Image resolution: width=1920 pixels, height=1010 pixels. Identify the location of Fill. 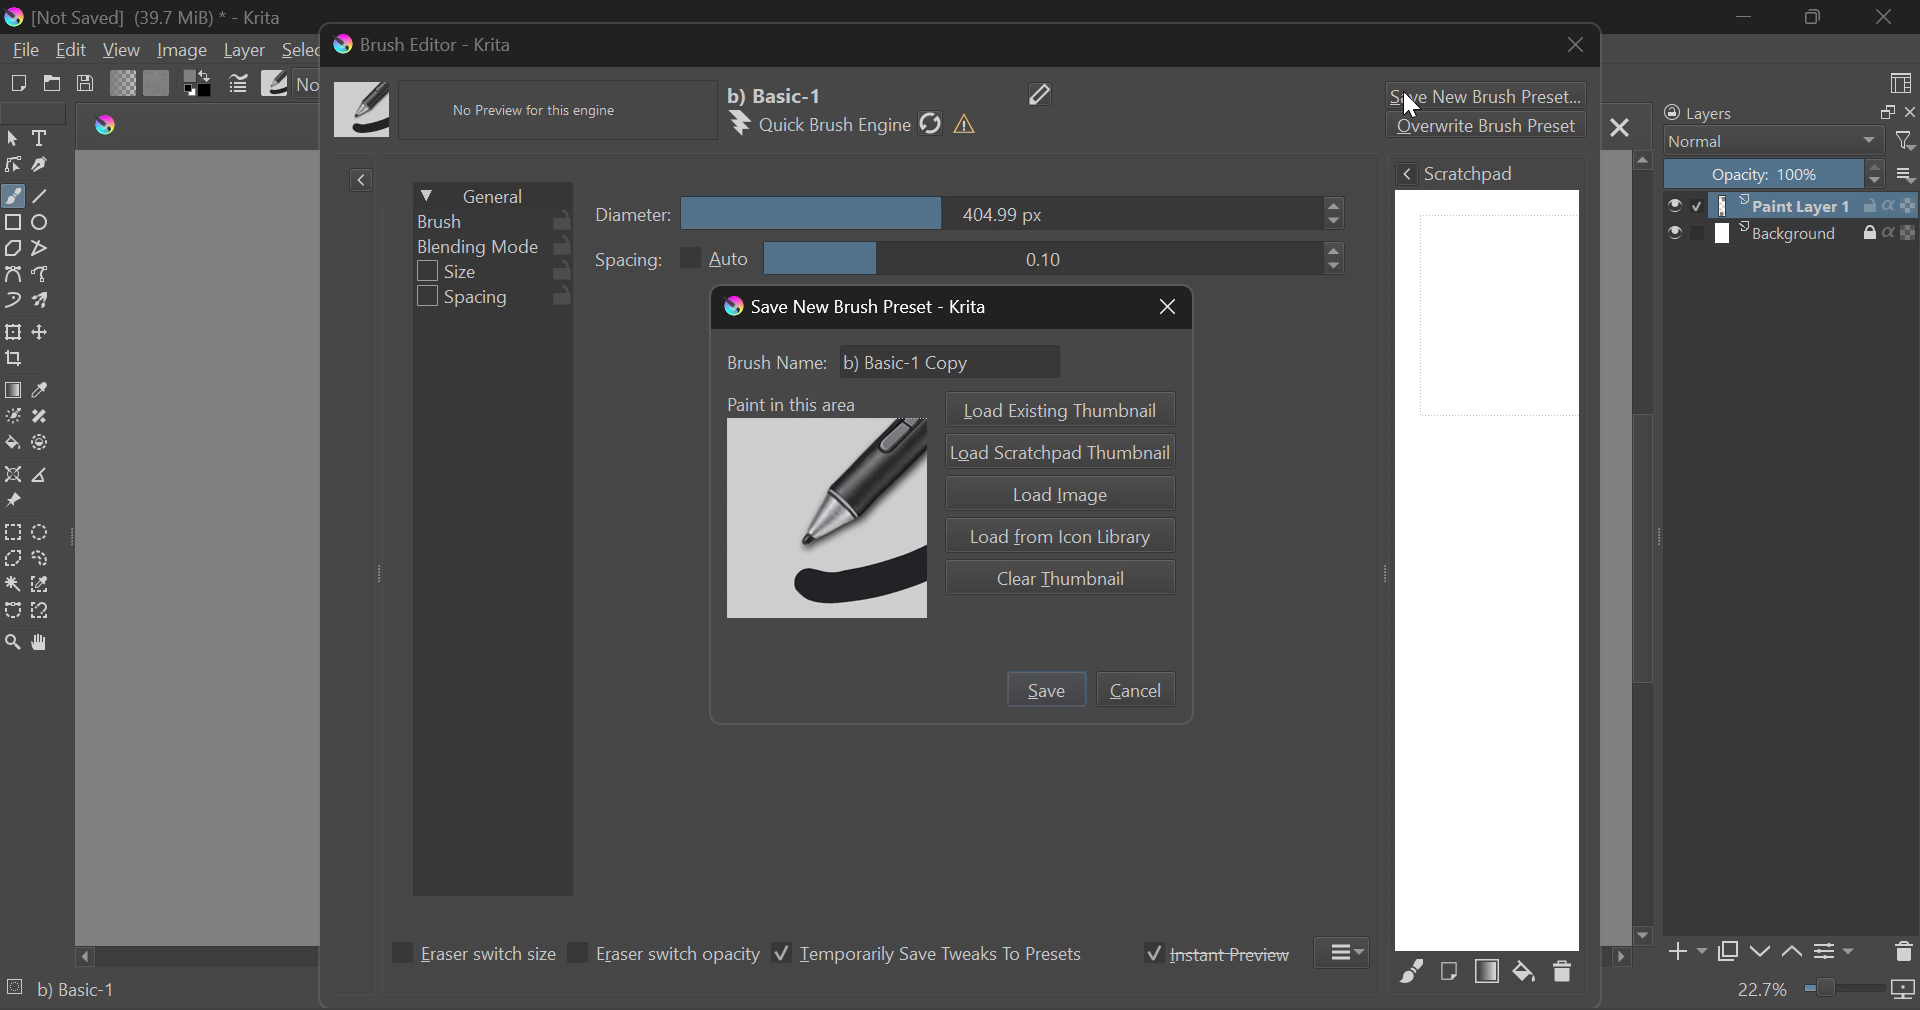
(13, 443).